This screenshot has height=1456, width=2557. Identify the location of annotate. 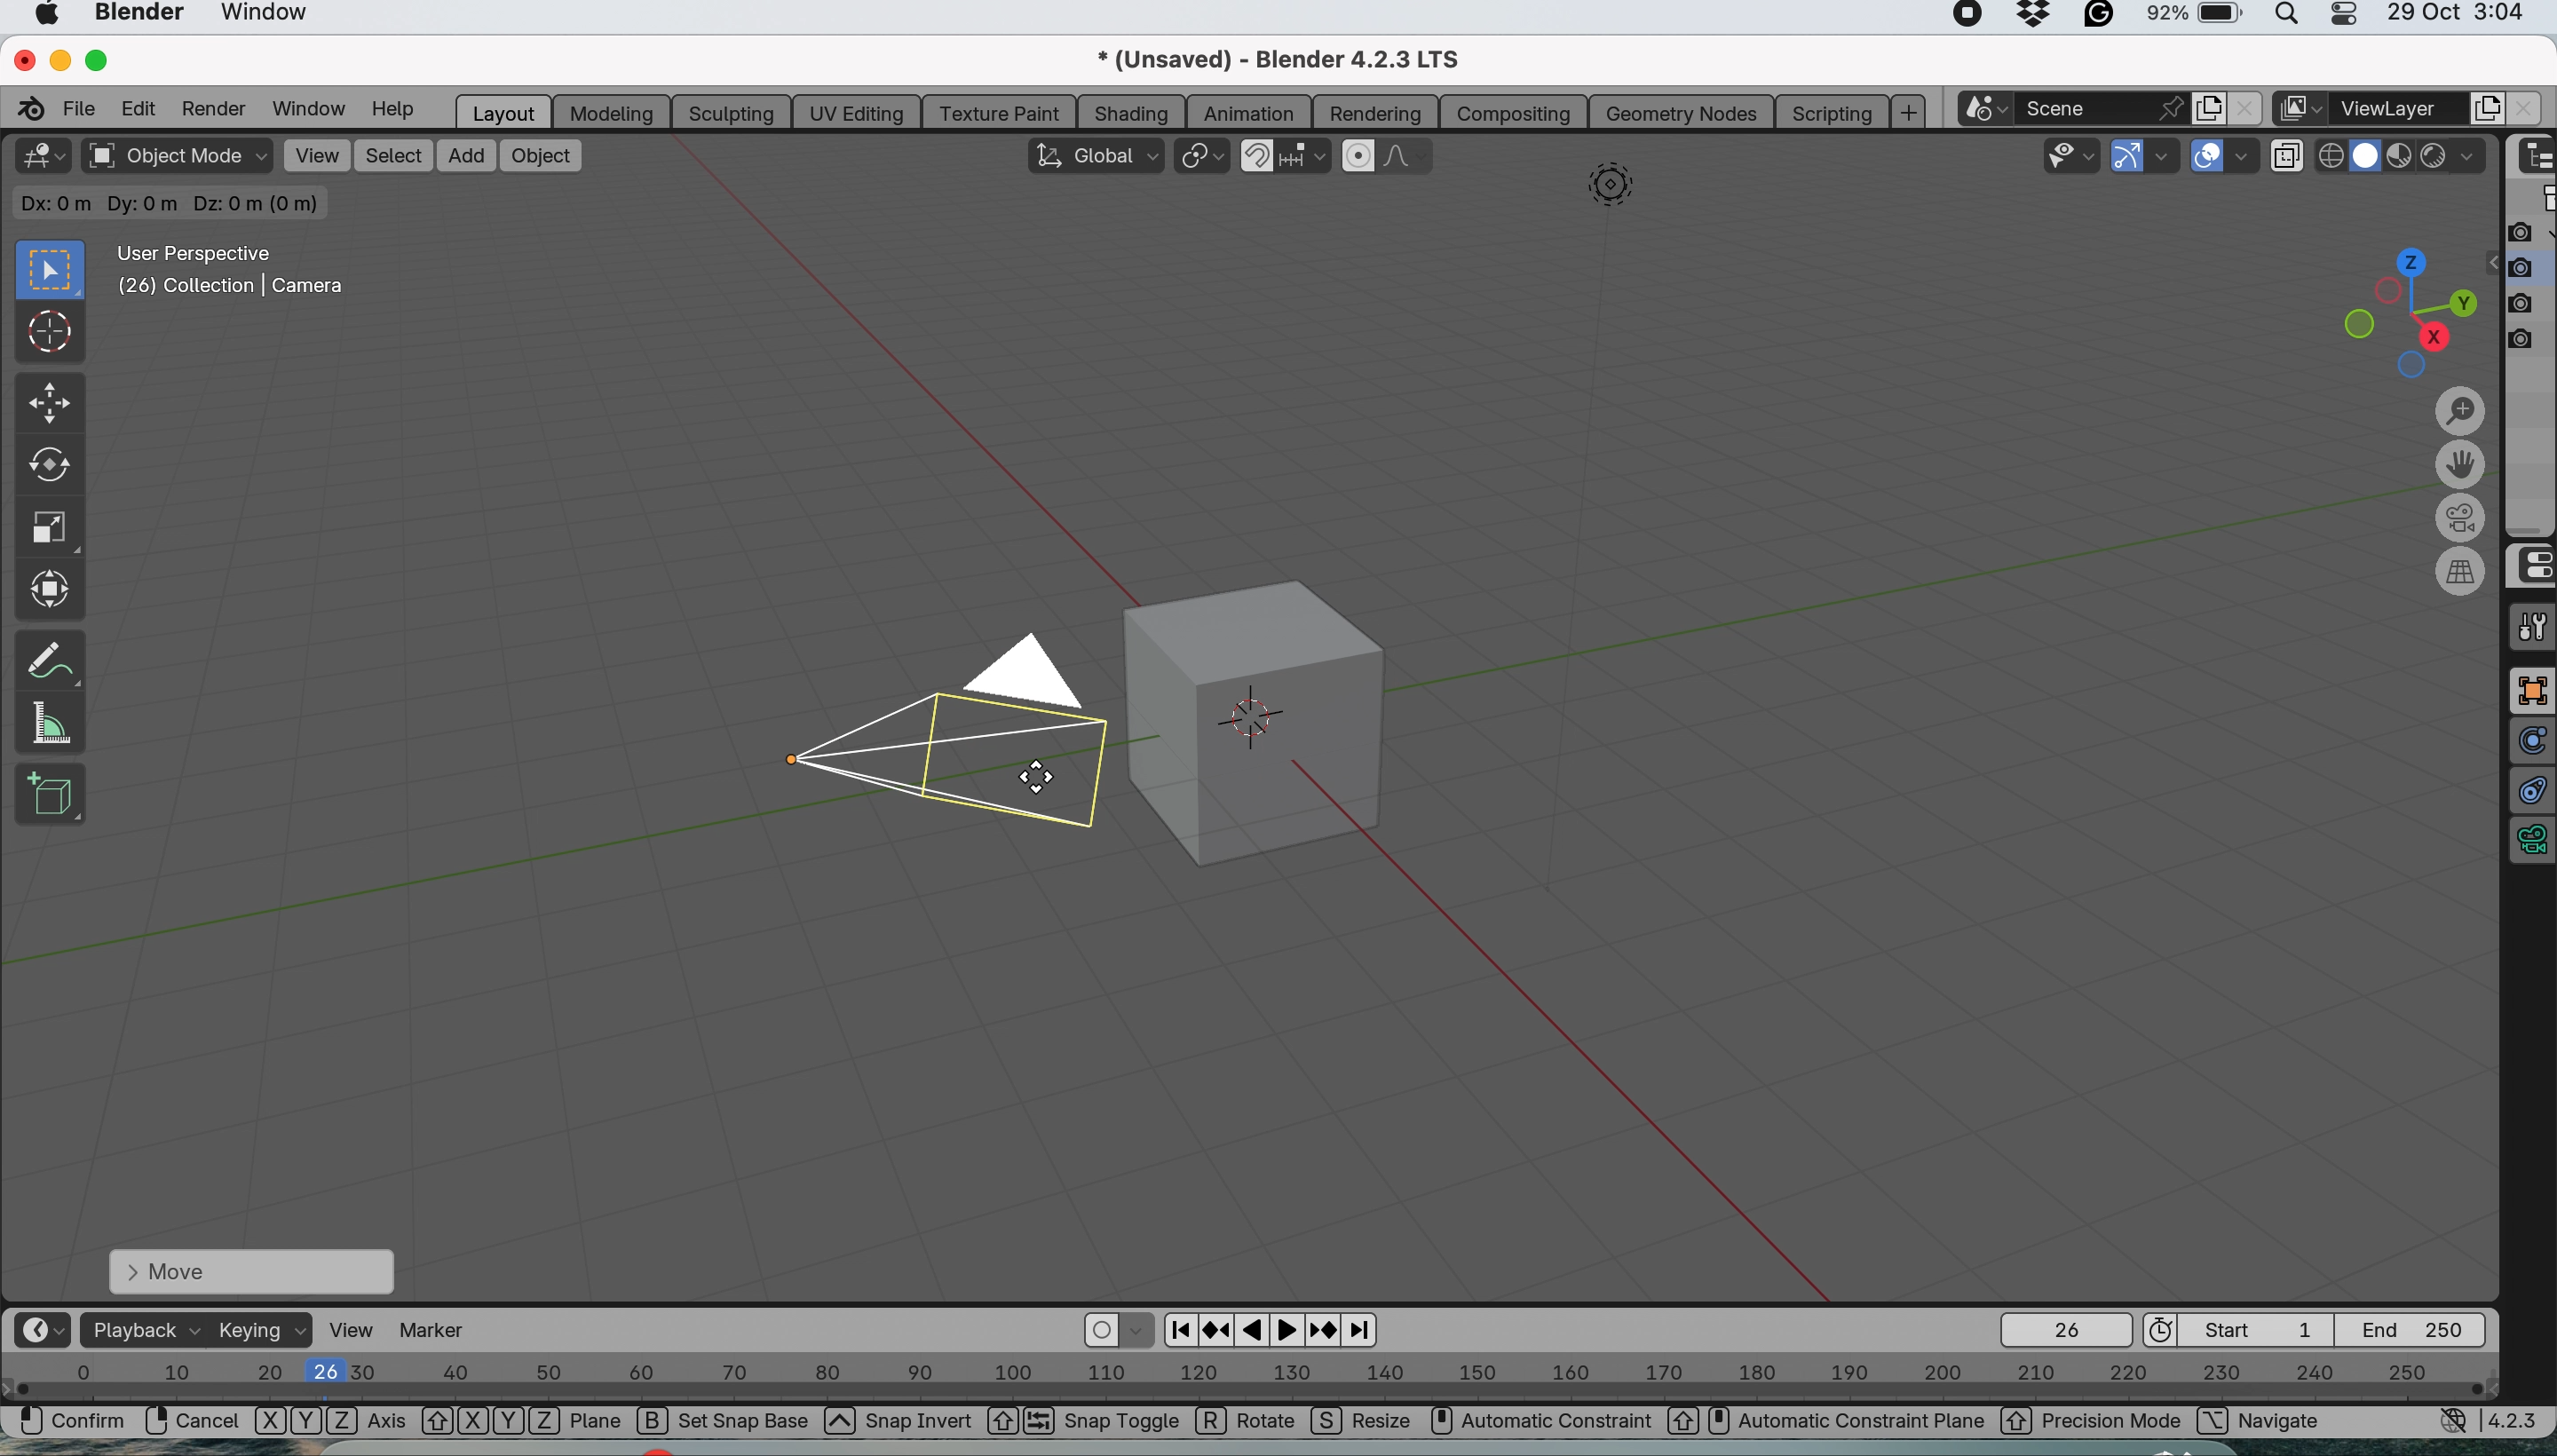
(49, 655).